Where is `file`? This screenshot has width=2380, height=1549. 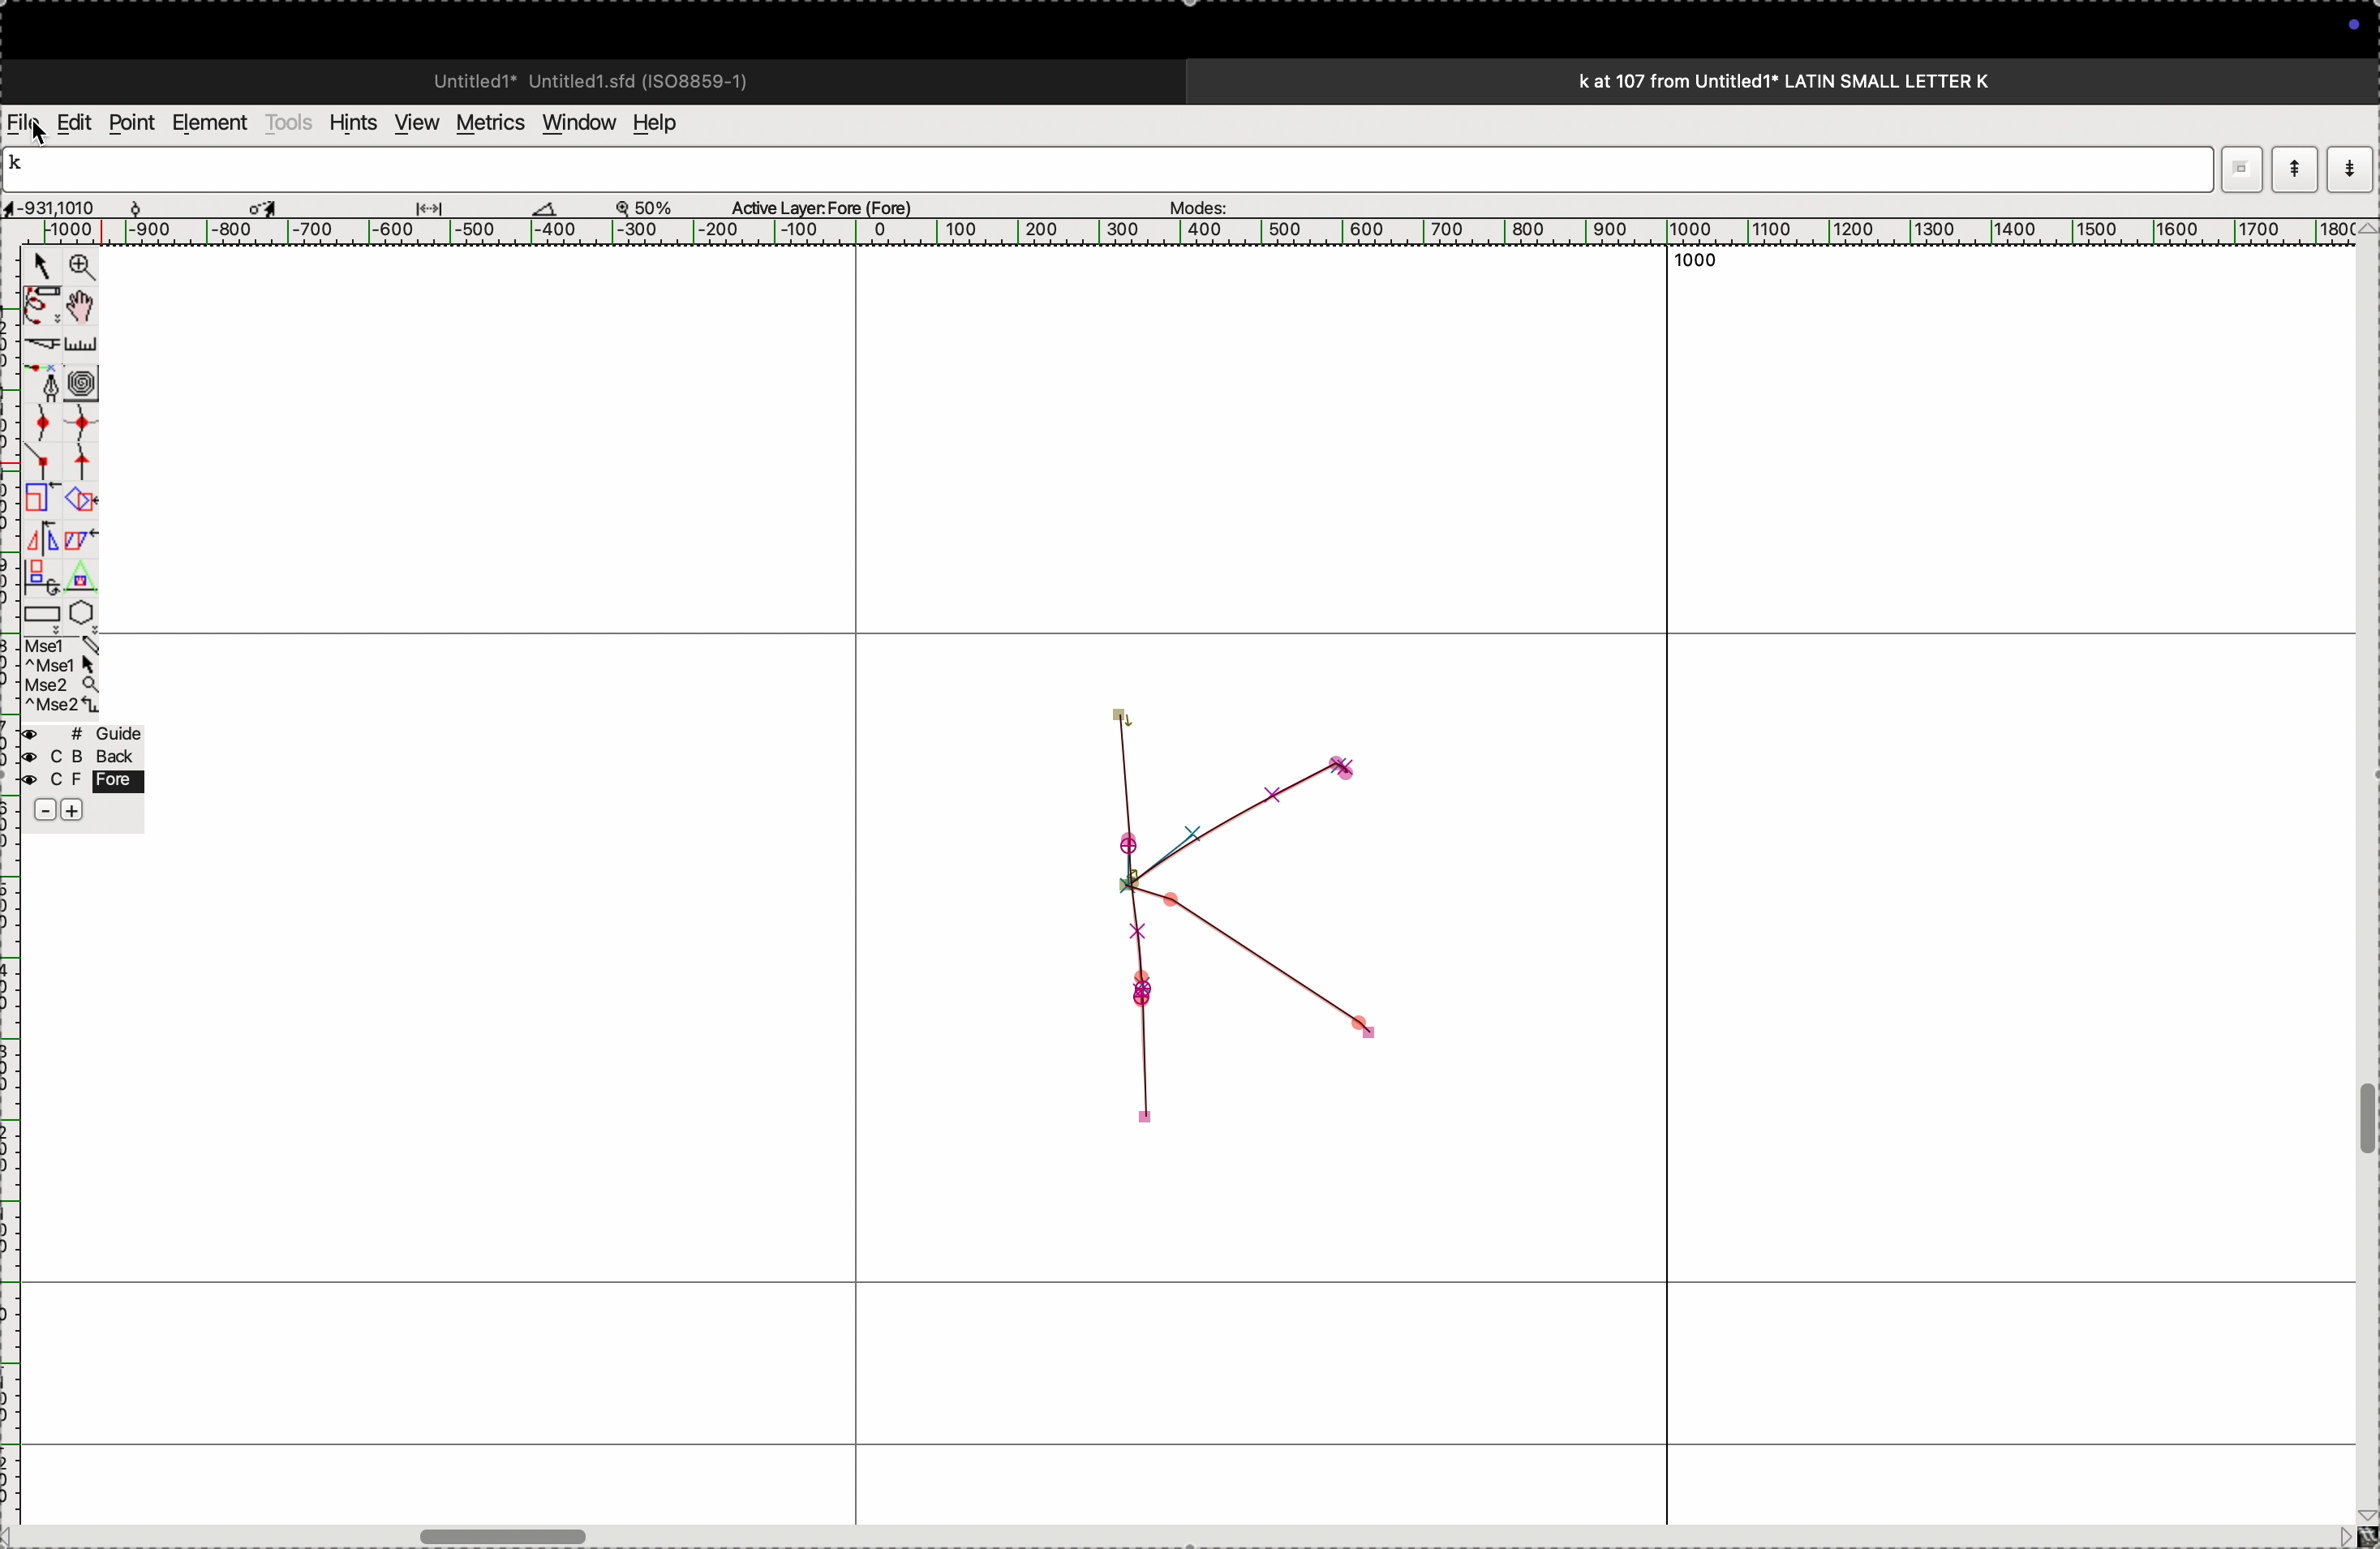
file is located at coordinates (24, 123).